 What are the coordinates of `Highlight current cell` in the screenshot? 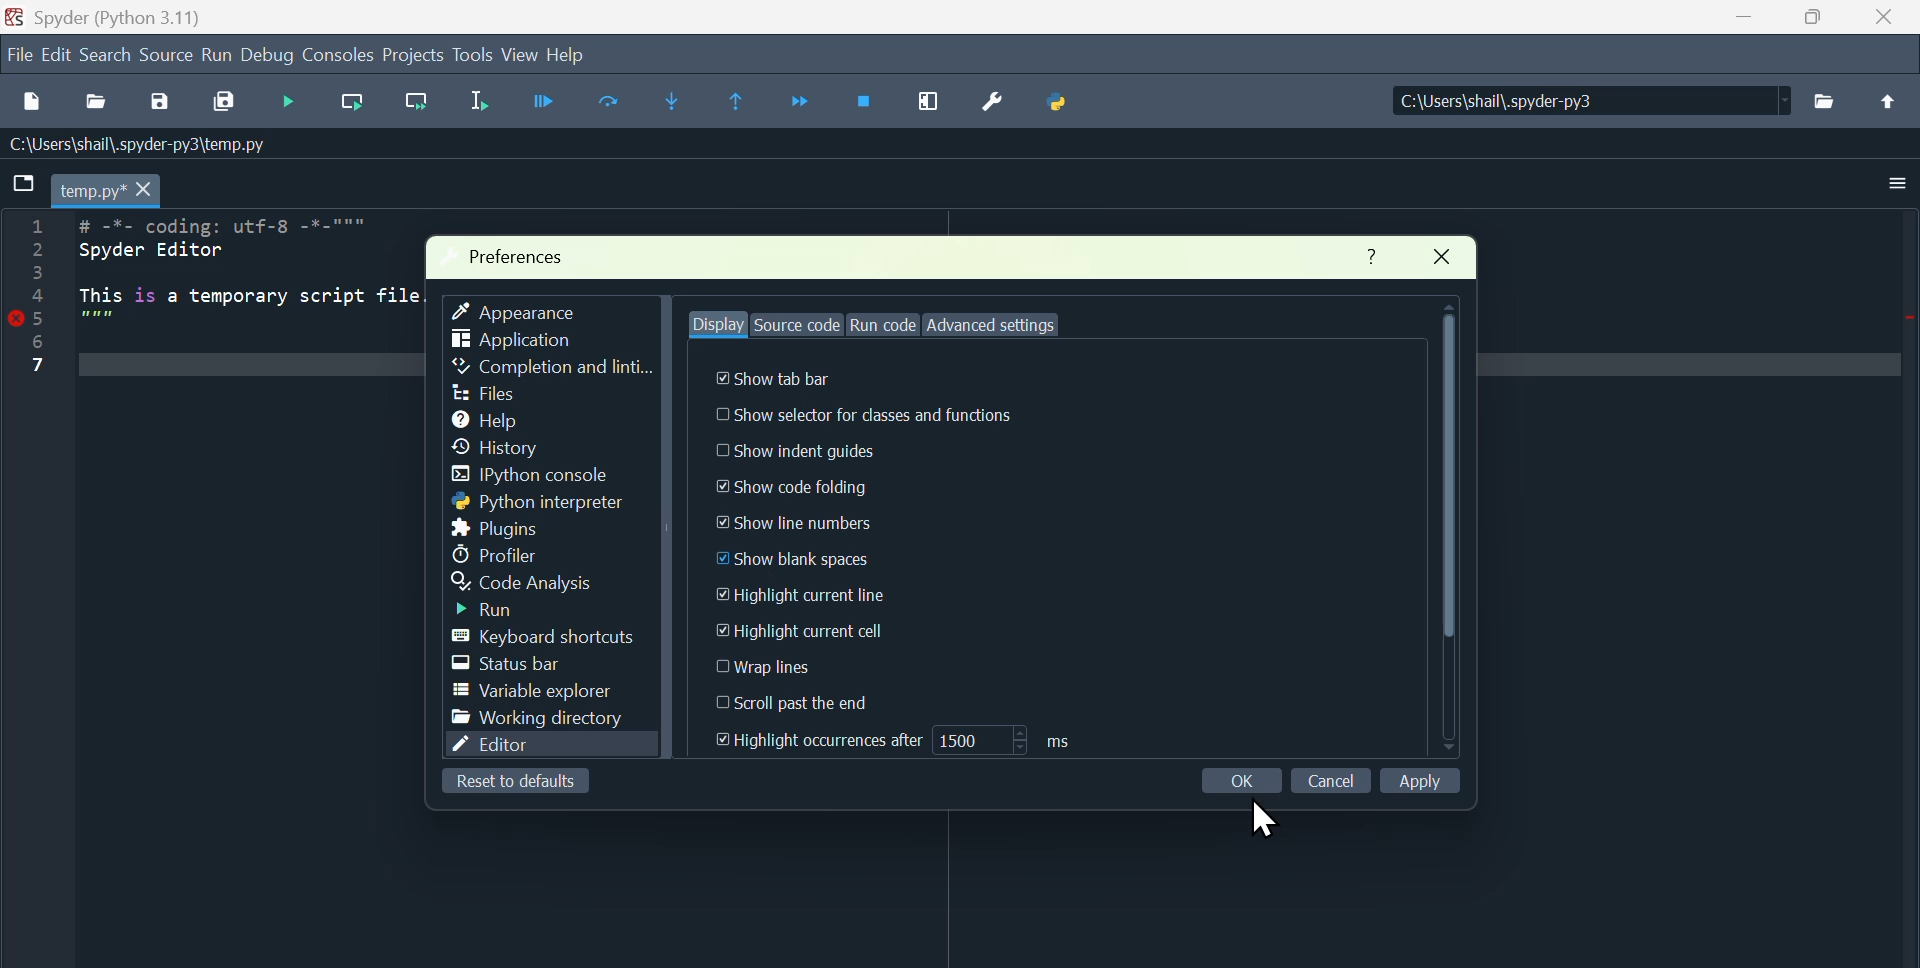 It's located at (831, 635).